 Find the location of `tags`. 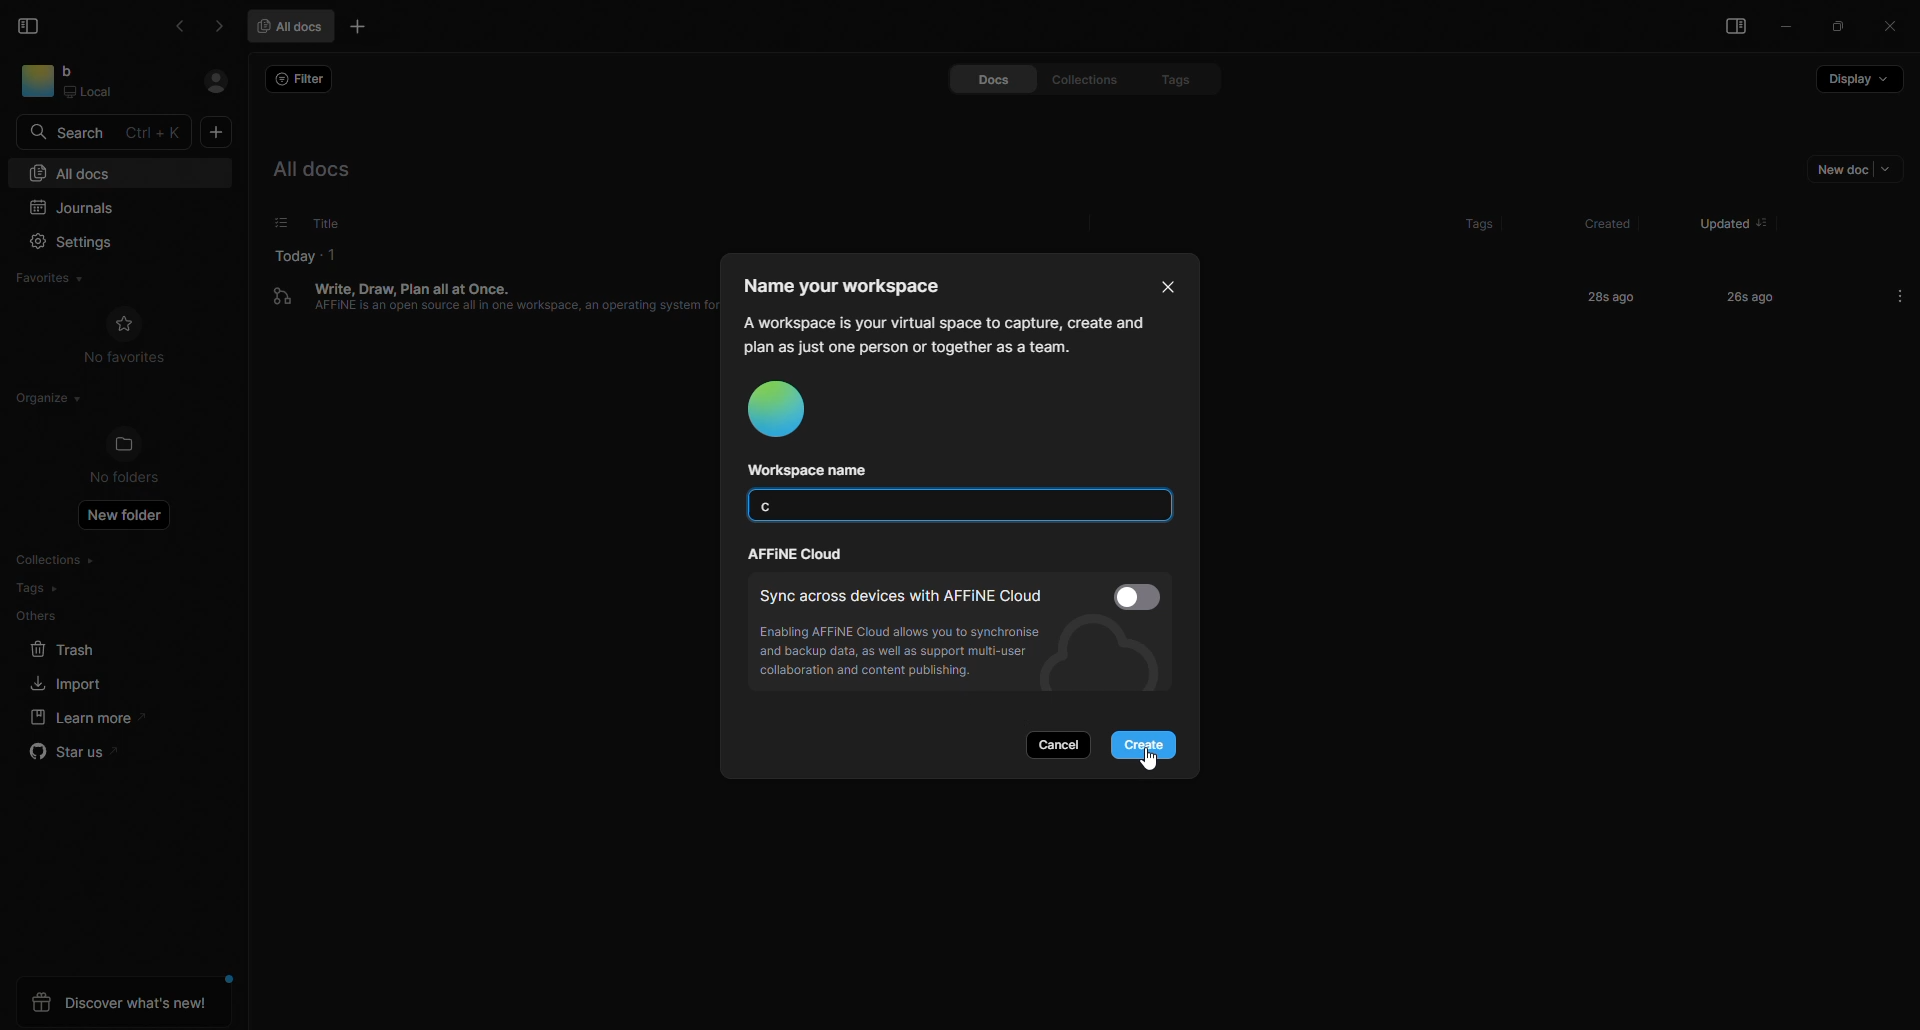

tags is located at coordinates (38, 588).